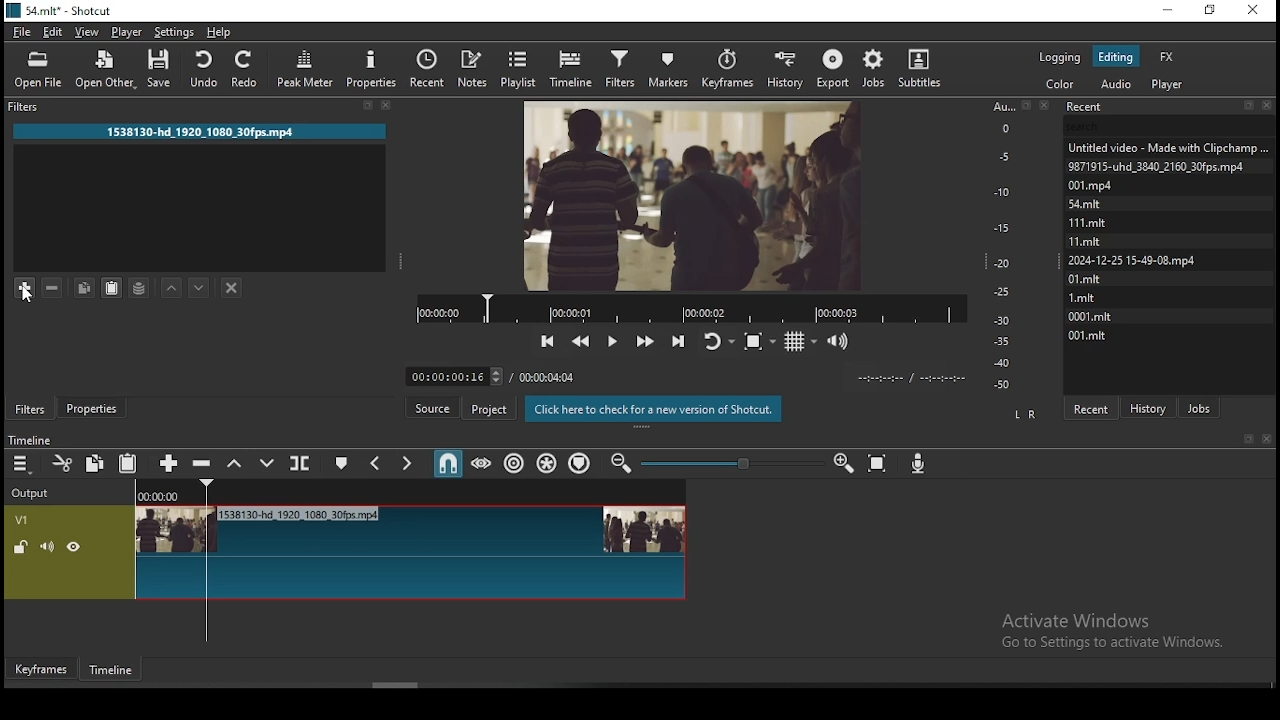 The width and height of the screenshot is (1280, 720). Describe the element at coordinates (682, 193) in the screenshot. I see `video preview` at that location.